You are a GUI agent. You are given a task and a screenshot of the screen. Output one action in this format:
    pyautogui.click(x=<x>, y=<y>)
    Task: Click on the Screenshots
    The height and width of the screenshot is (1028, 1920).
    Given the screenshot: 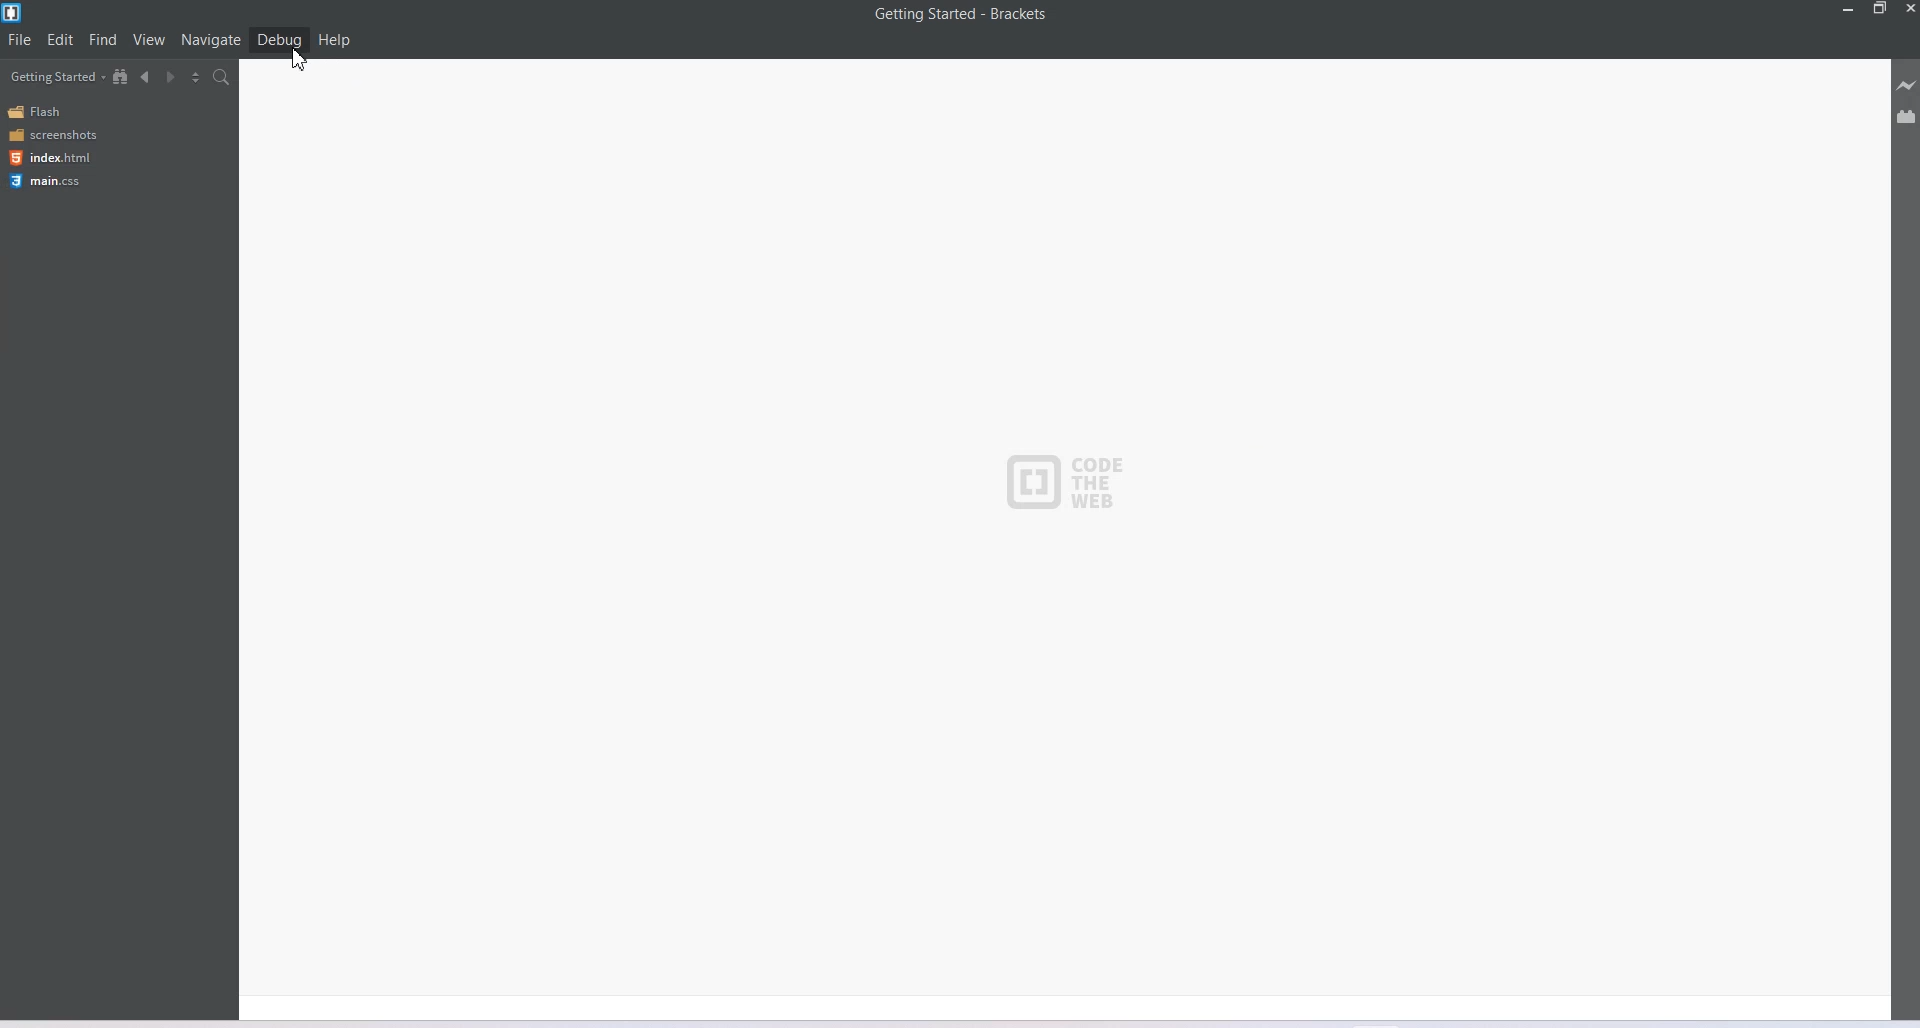 What is the action you would take?
    pyautogui.click(x=52, y=134)
    